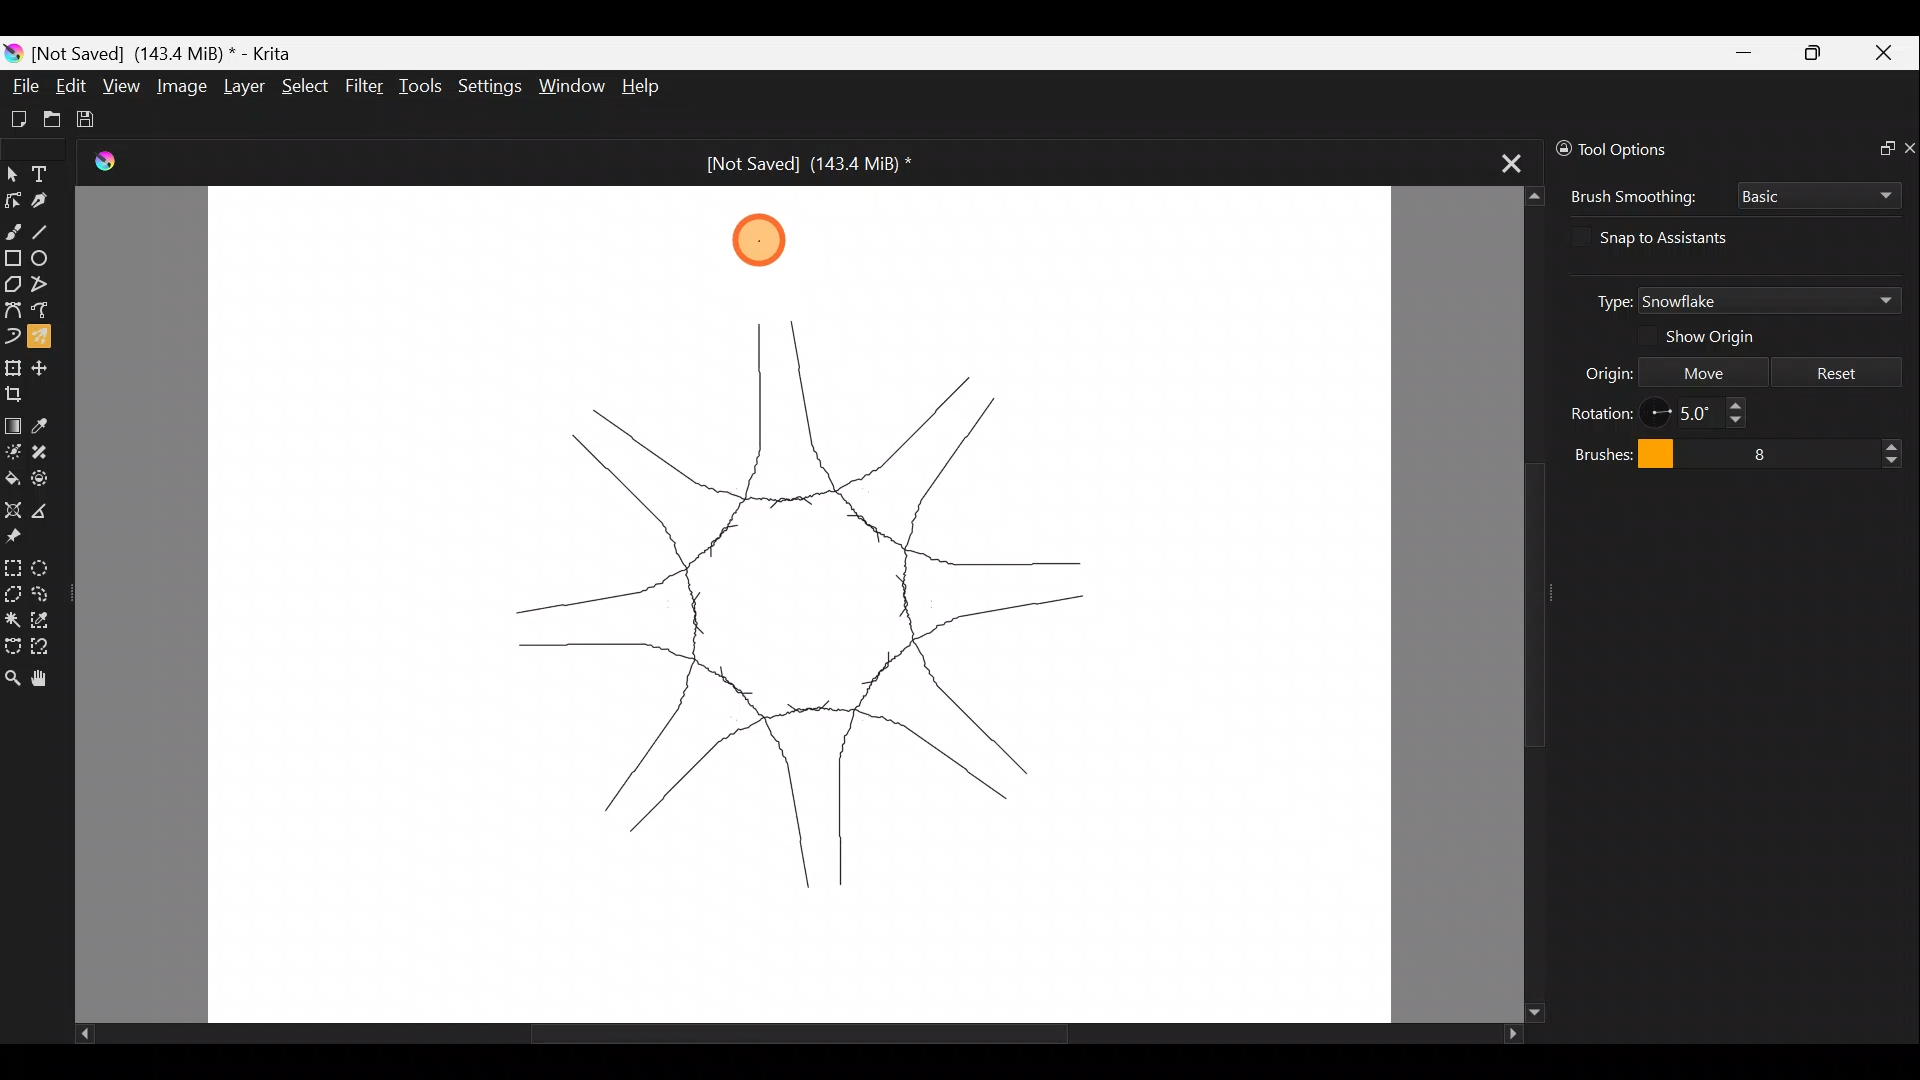 This screenshot has height=1080, width=1920. Describe the element at coordinates (570, 87) in the screenshot. I see `Window` at that location.